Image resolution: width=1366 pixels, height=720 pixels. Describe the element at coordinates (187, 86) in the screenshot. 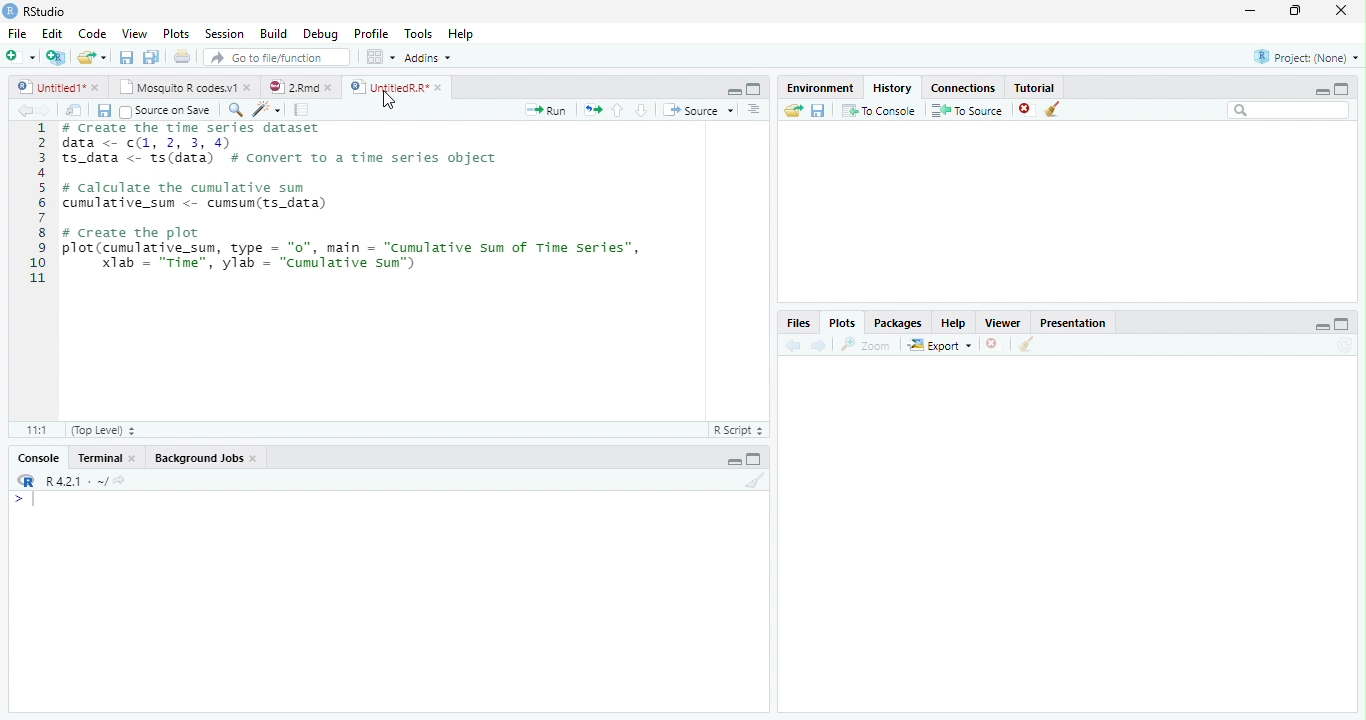

I see `Mosquito R codes` at that location.